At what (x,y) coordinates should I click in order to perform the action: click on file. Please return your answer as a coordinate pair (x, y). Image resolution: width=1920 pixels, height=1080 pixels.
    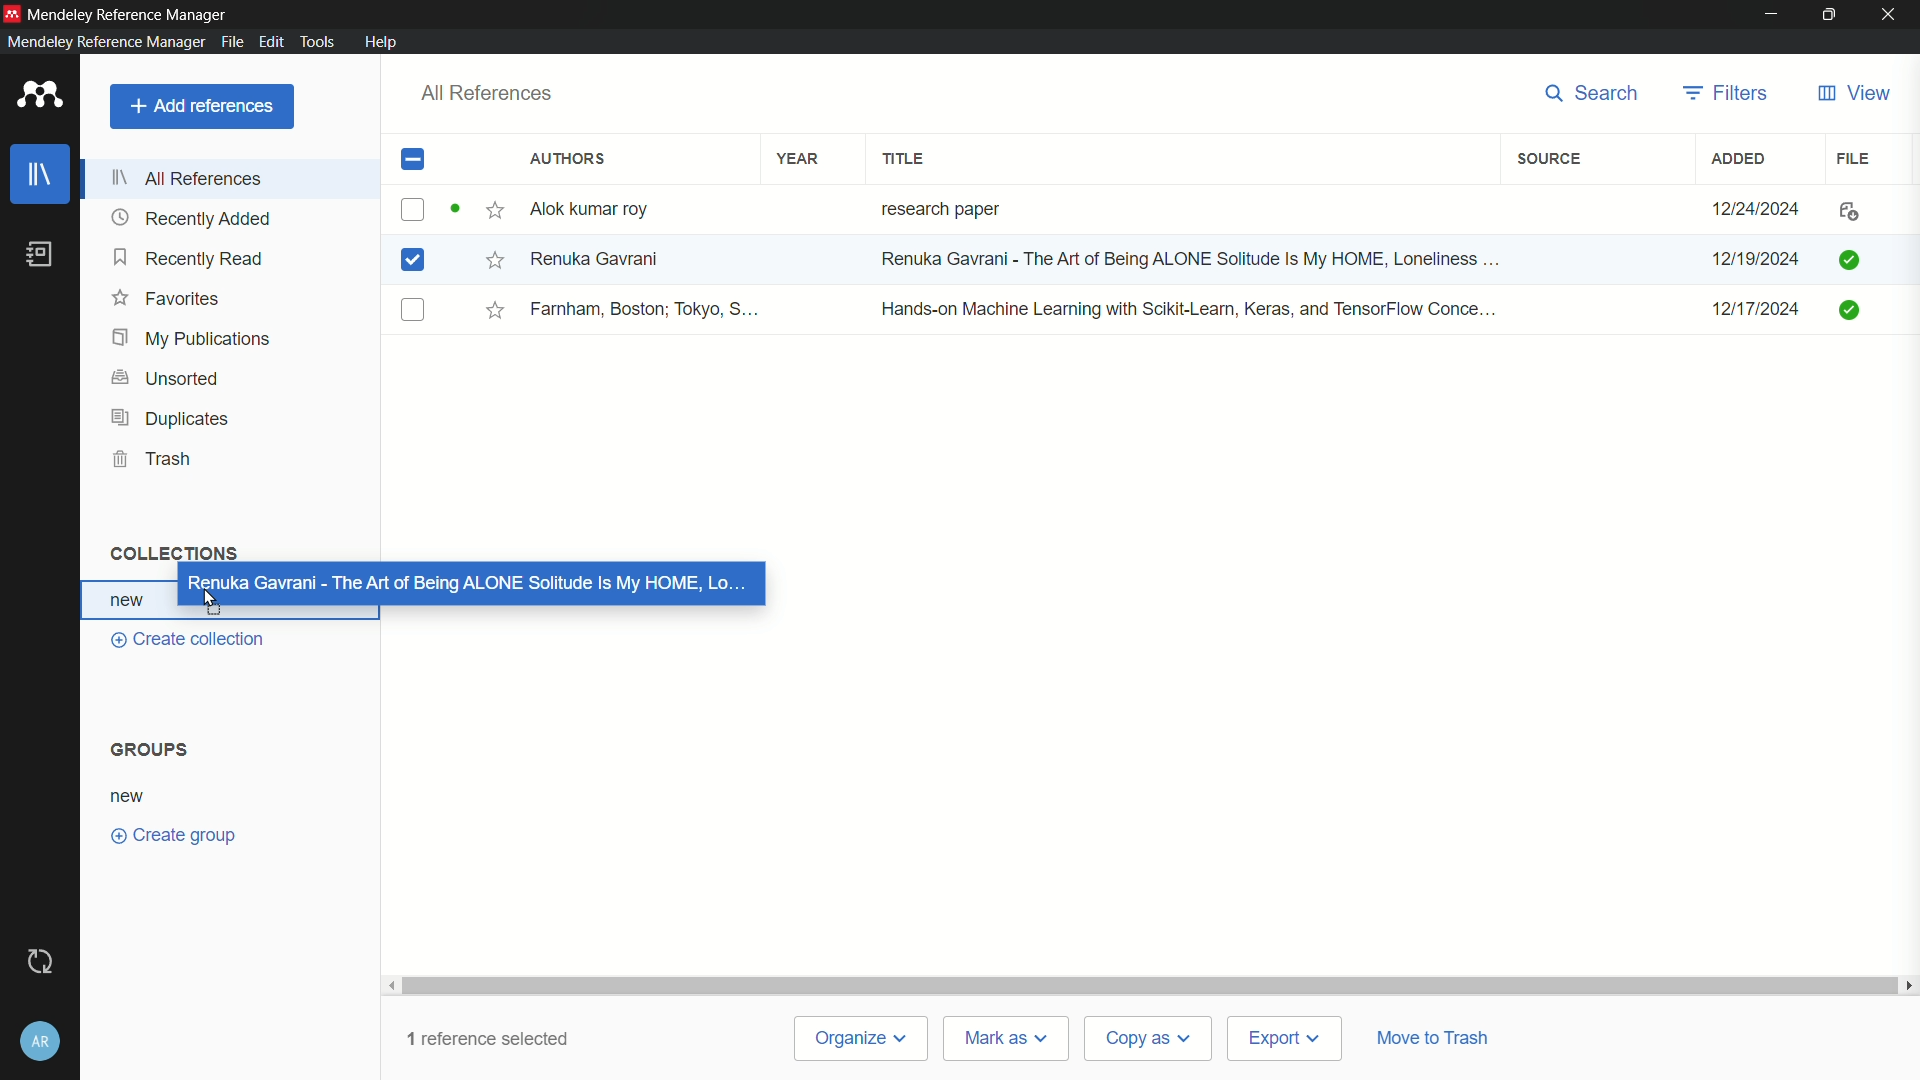
    Looking at the image, I should click on (1845, 211).